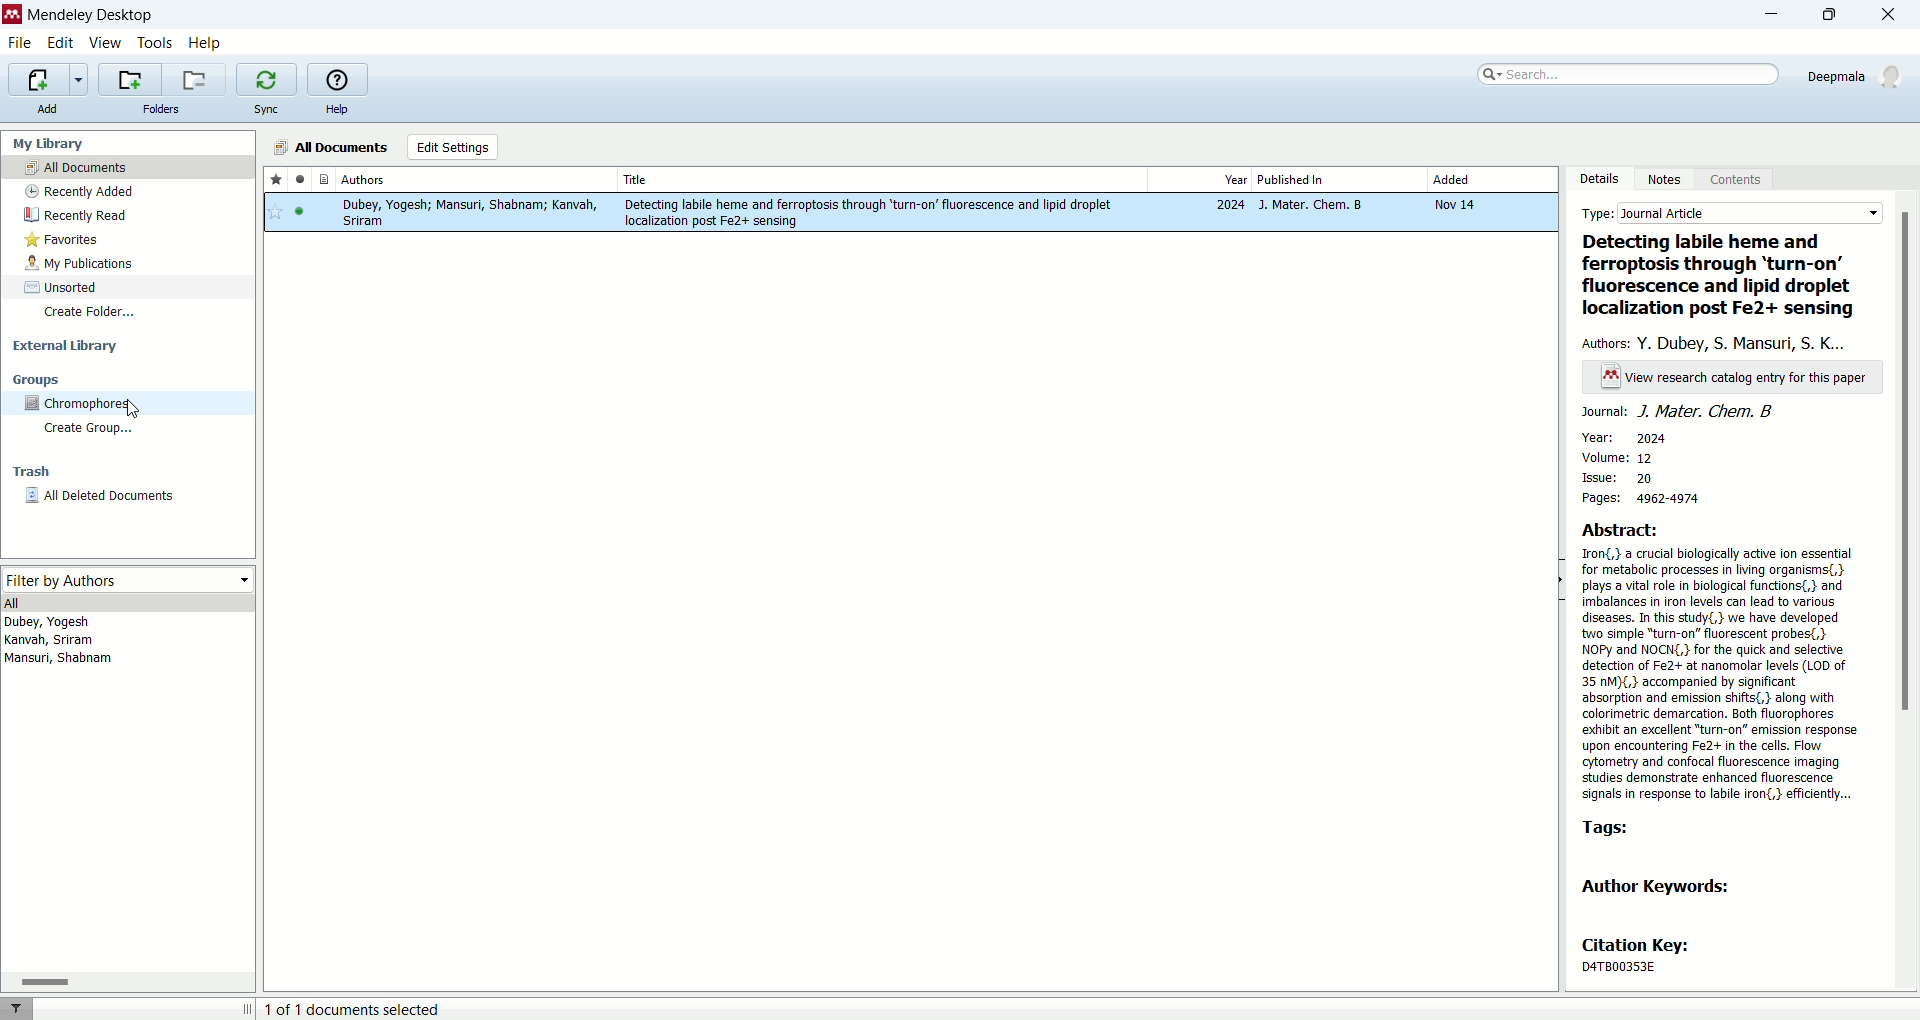 This screenshot has height=1020, width=1920. What do you see at coordinates (476, 180) in the screenshot?
I see `authors` at bounding box center [476, 180].